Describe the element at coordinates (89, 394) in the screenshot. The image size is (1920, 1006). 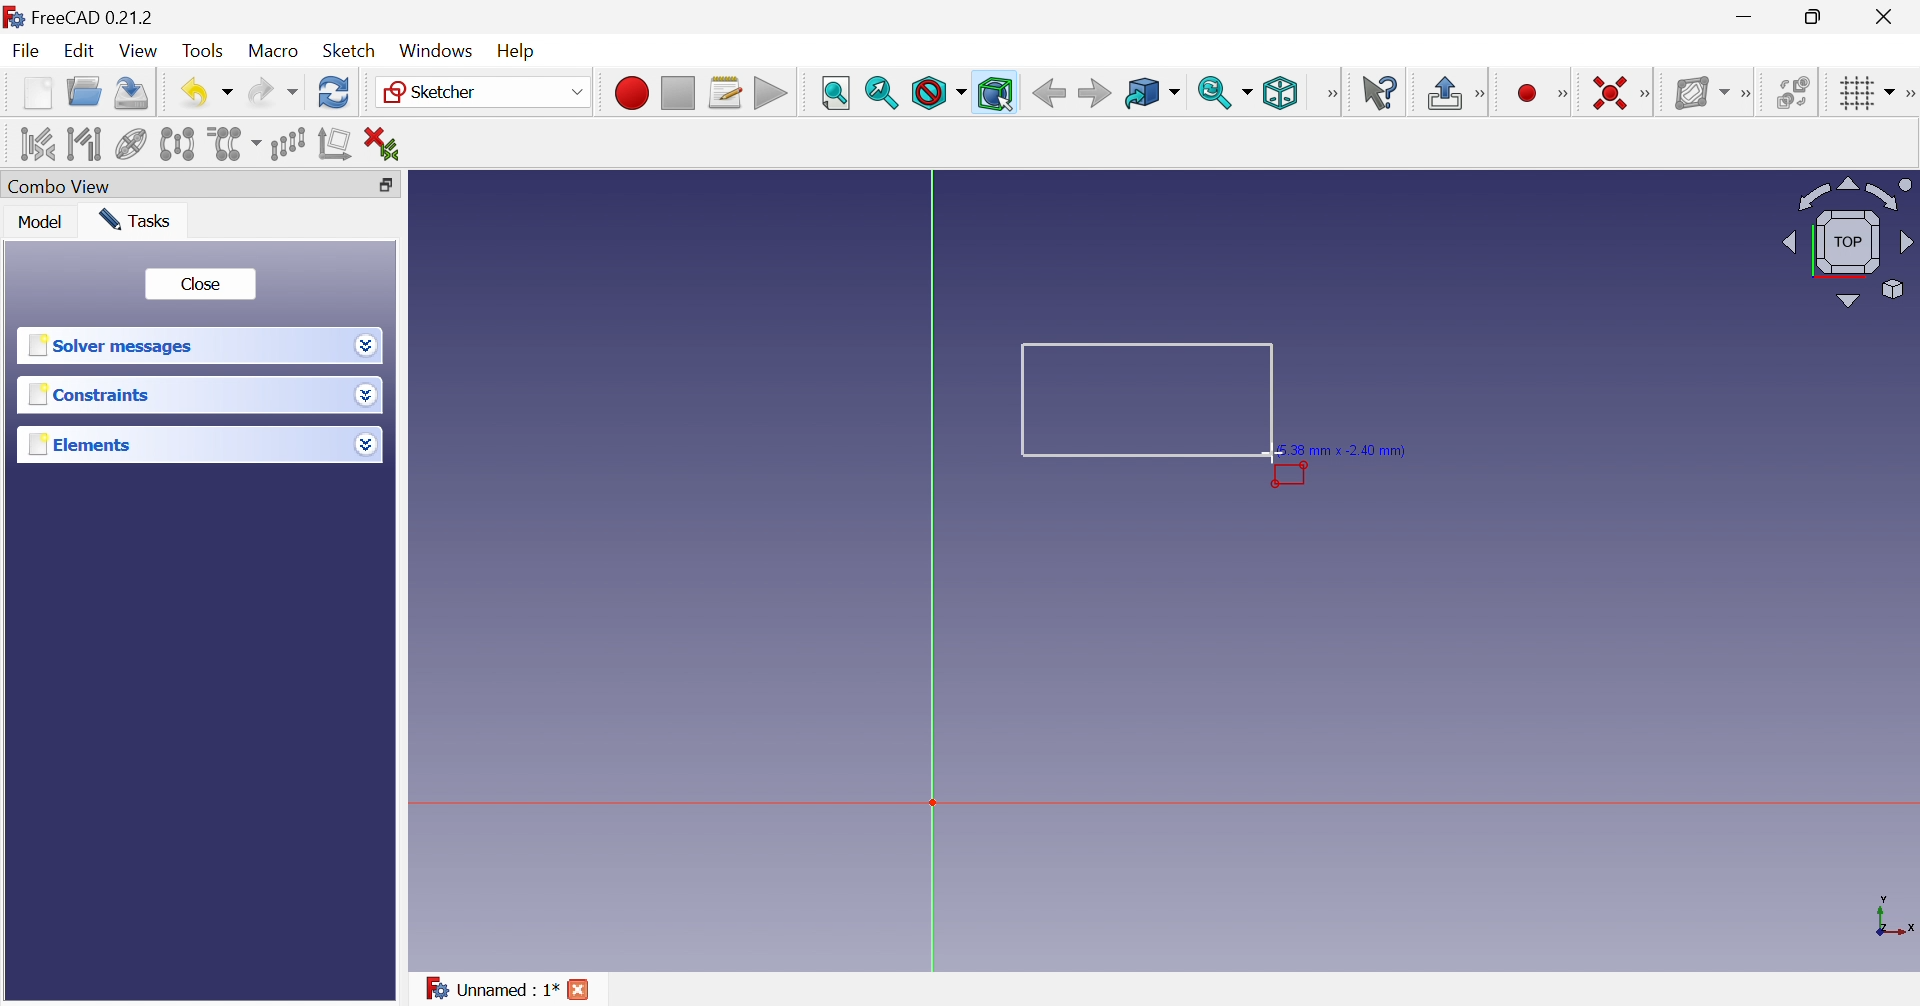
I see `Constraints` at that location.